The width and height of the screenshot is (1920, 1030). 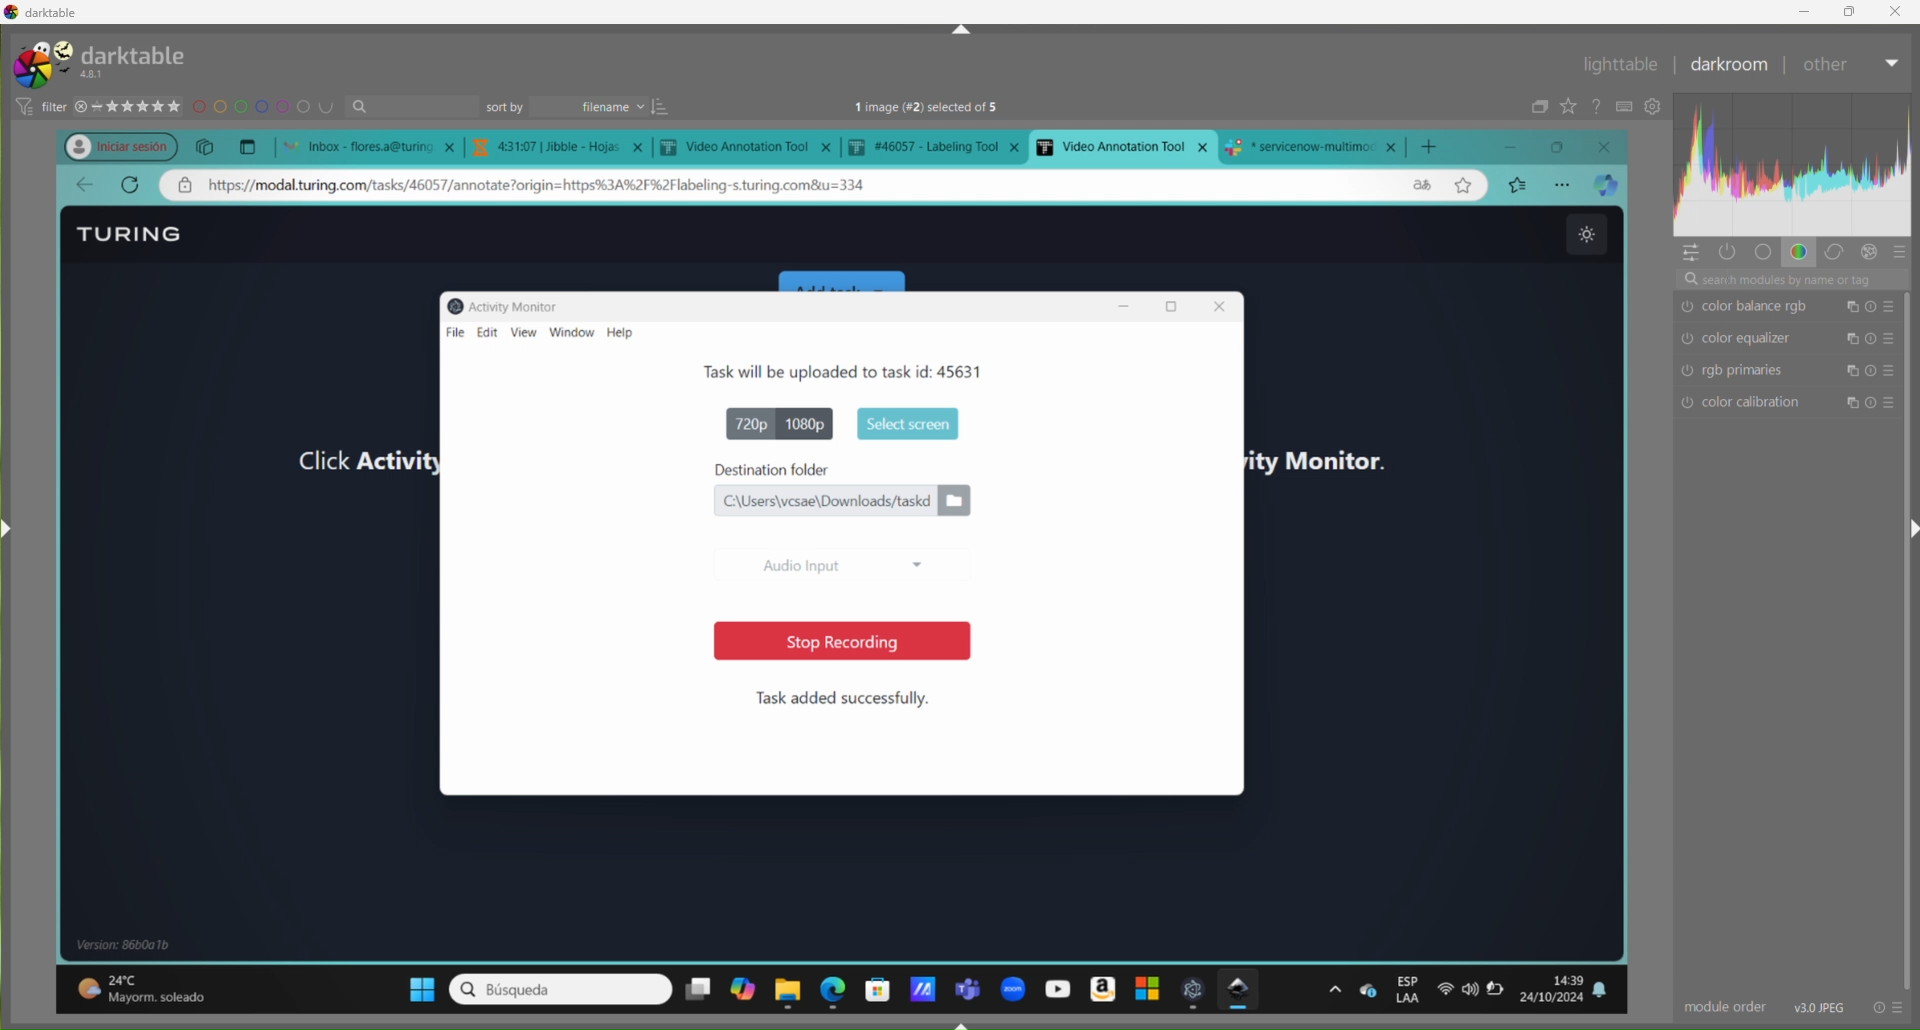 What do you see at coordinates (1346, 452) in the screenshot?
I see `monitor` at bounding box center [1346, 452].